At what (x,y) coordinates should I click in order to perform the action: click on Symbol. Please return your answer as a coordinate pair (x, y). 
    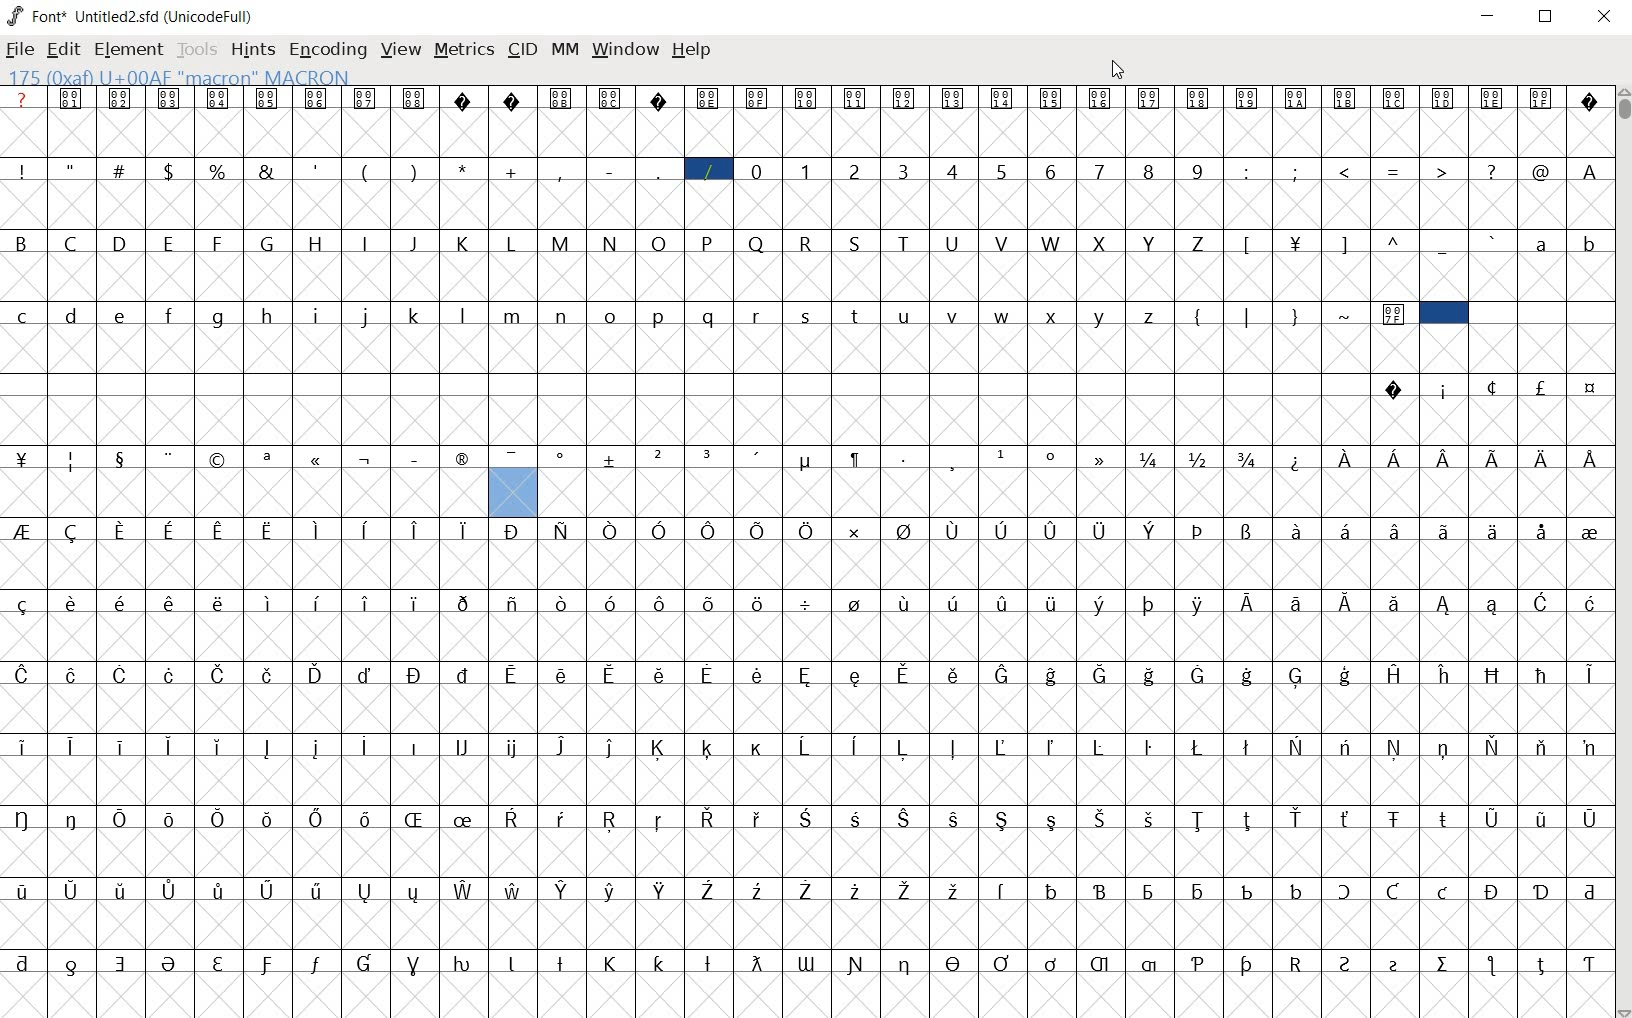
    Looking at the image, I should click on (1493, 890).